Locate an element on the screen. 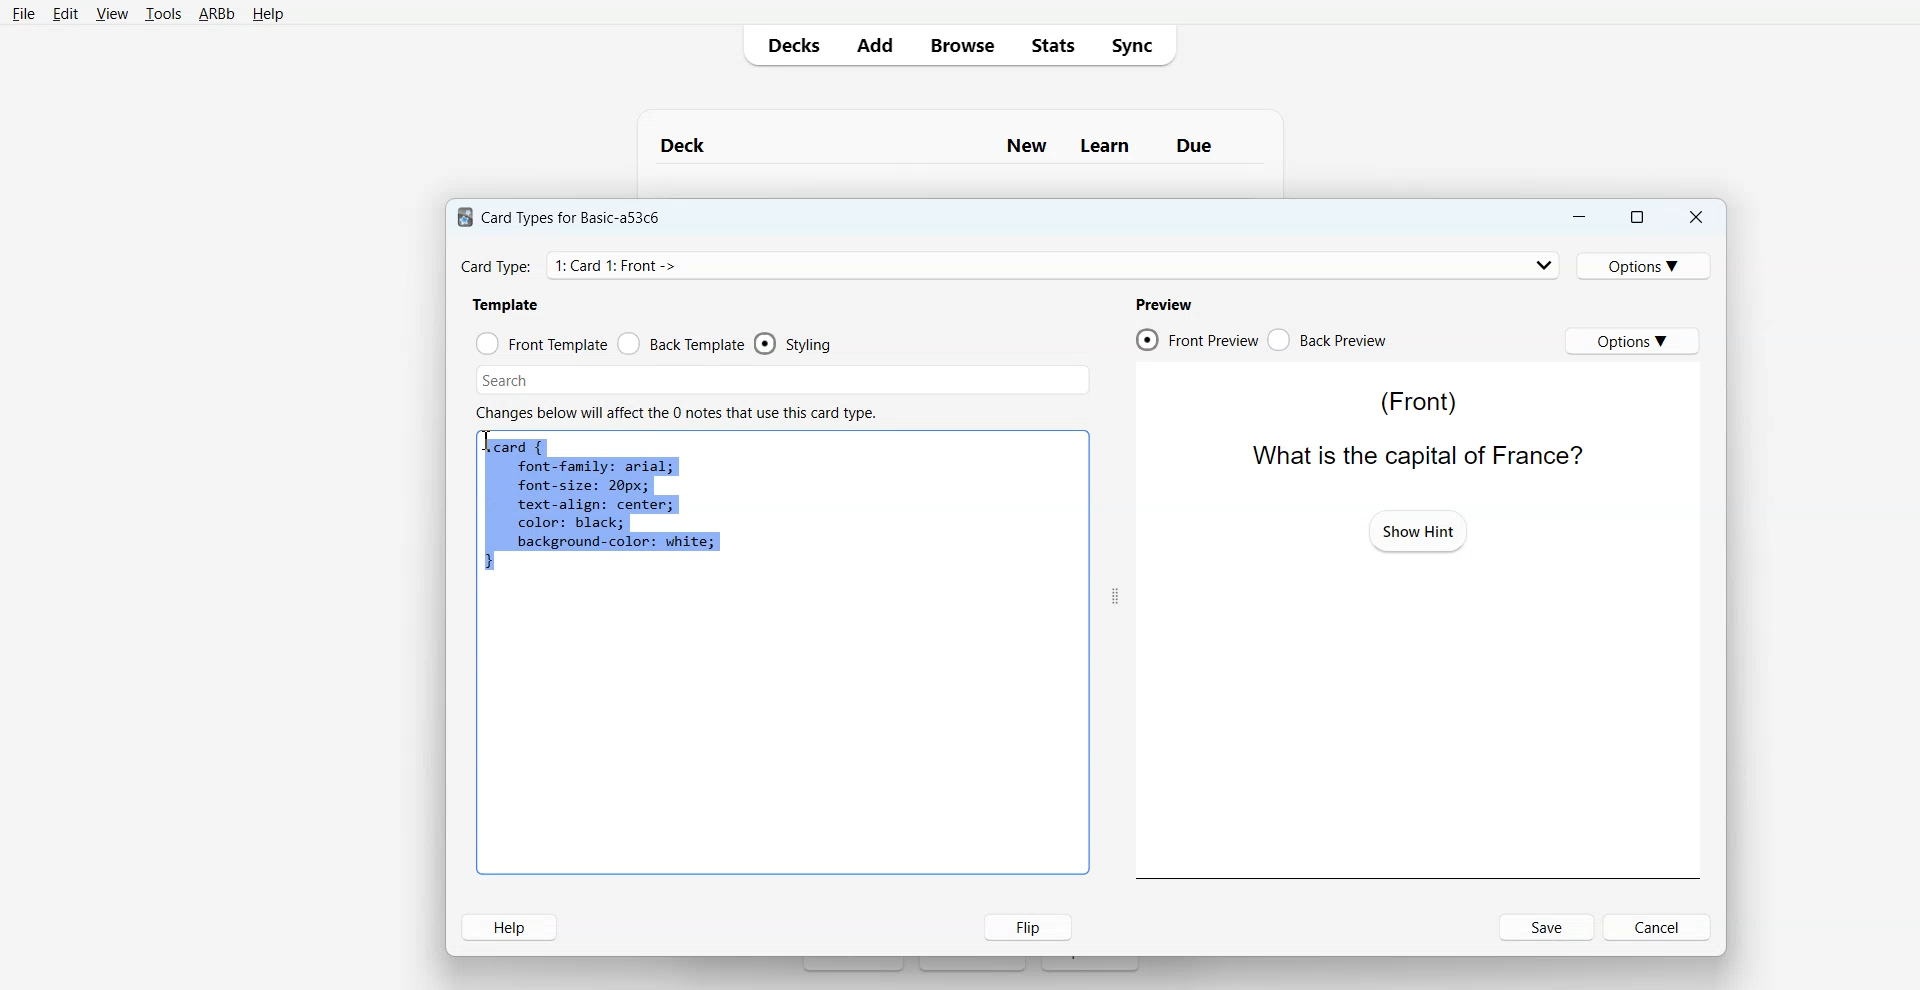 Image resolution: width=1920 pixels, height=990 pixels. (Front)
What is the capital of France? is located at coordinates (1411, 427).